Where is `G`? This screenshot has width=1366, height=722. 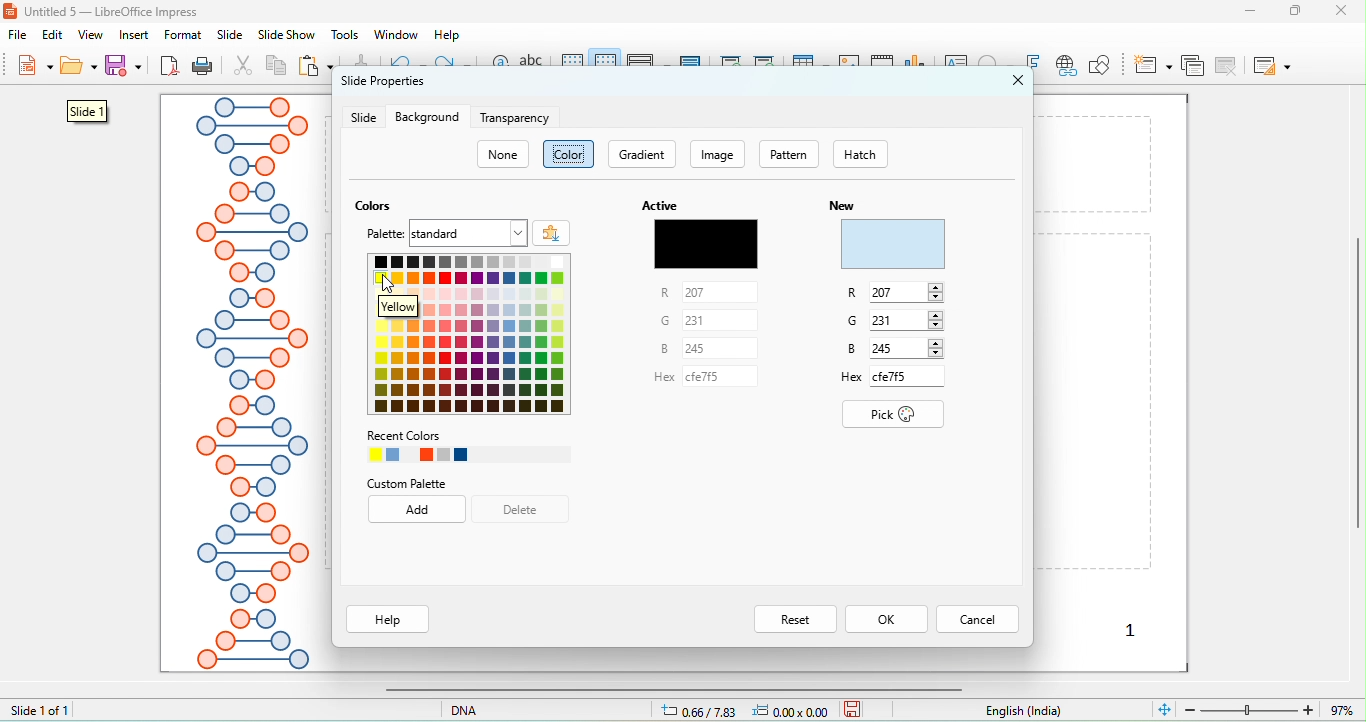 G is located at coordinates (897, 320).